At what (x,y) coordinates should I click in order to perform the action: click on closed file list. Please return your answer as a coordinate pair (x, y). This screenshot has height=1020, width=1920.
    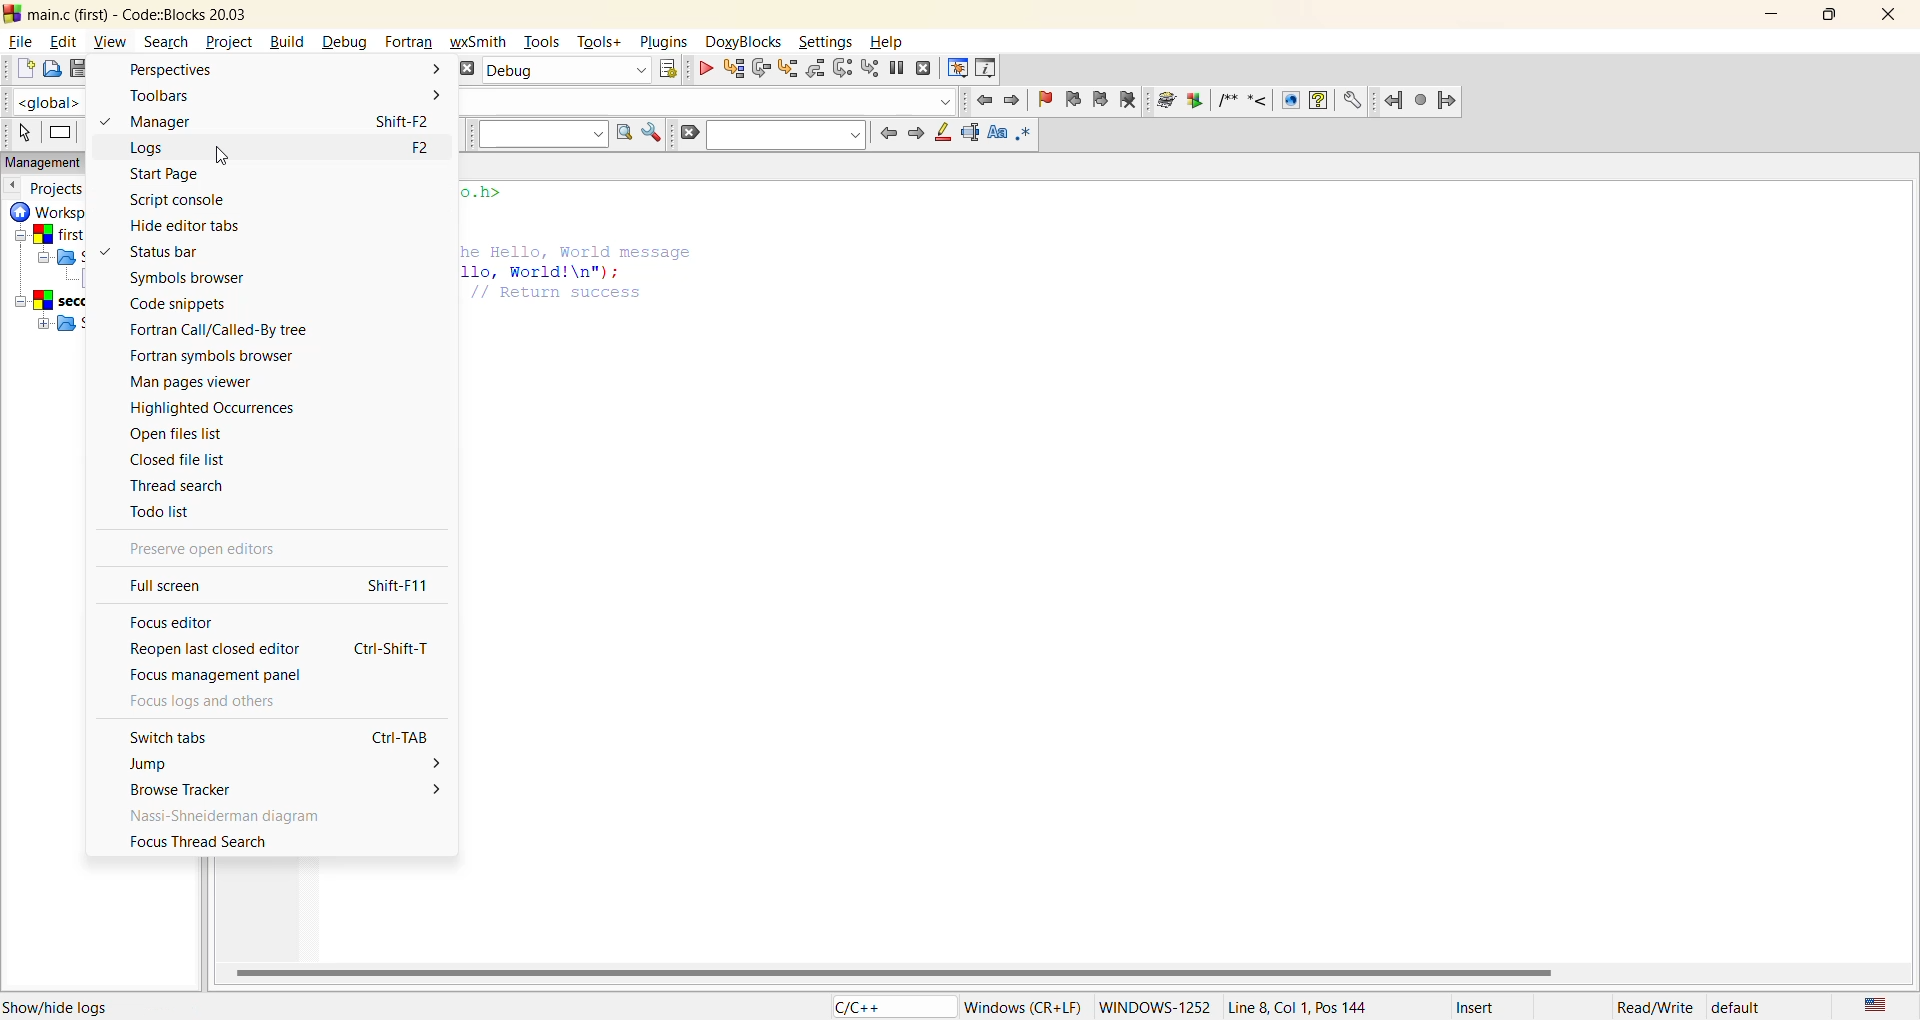
    Looking at the image, I should click on (190, 458).